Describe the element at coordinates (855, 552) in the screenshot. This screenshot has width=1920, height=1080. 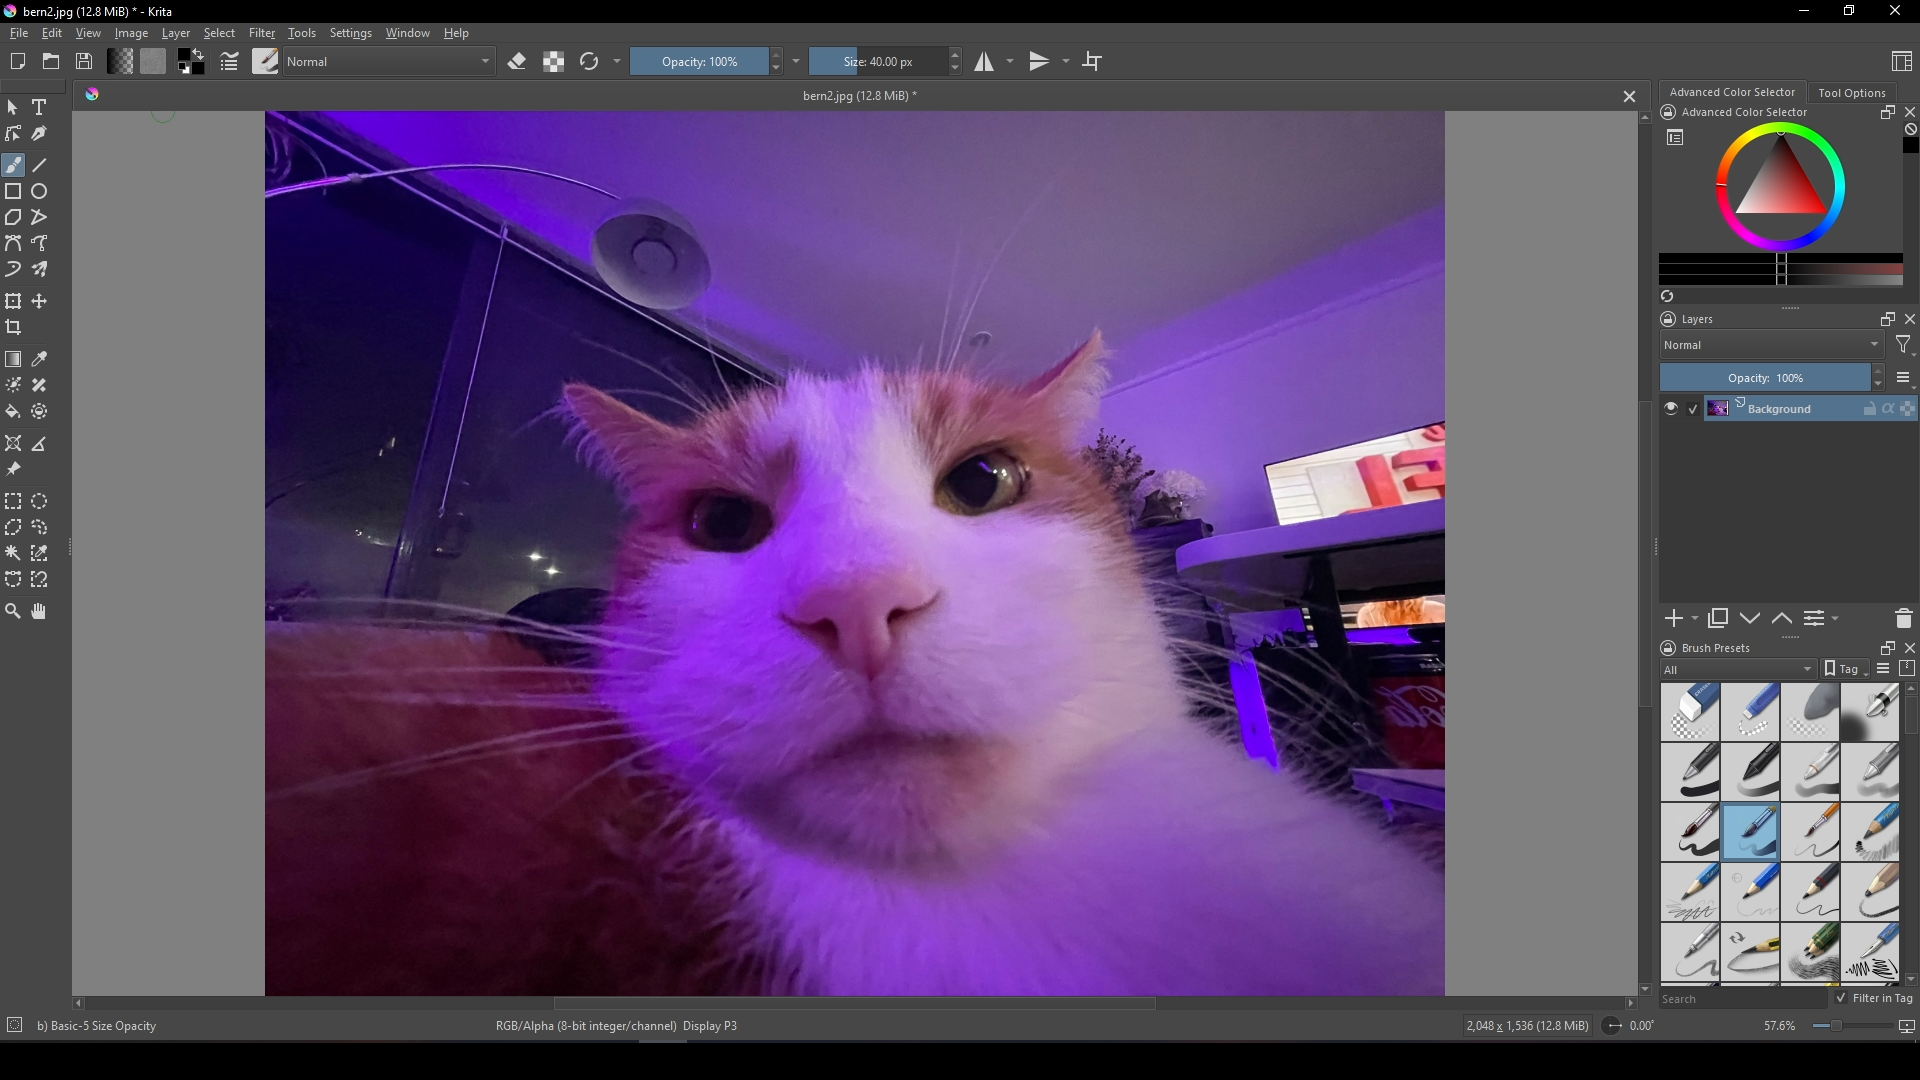
I see `Flipped image` at that location.